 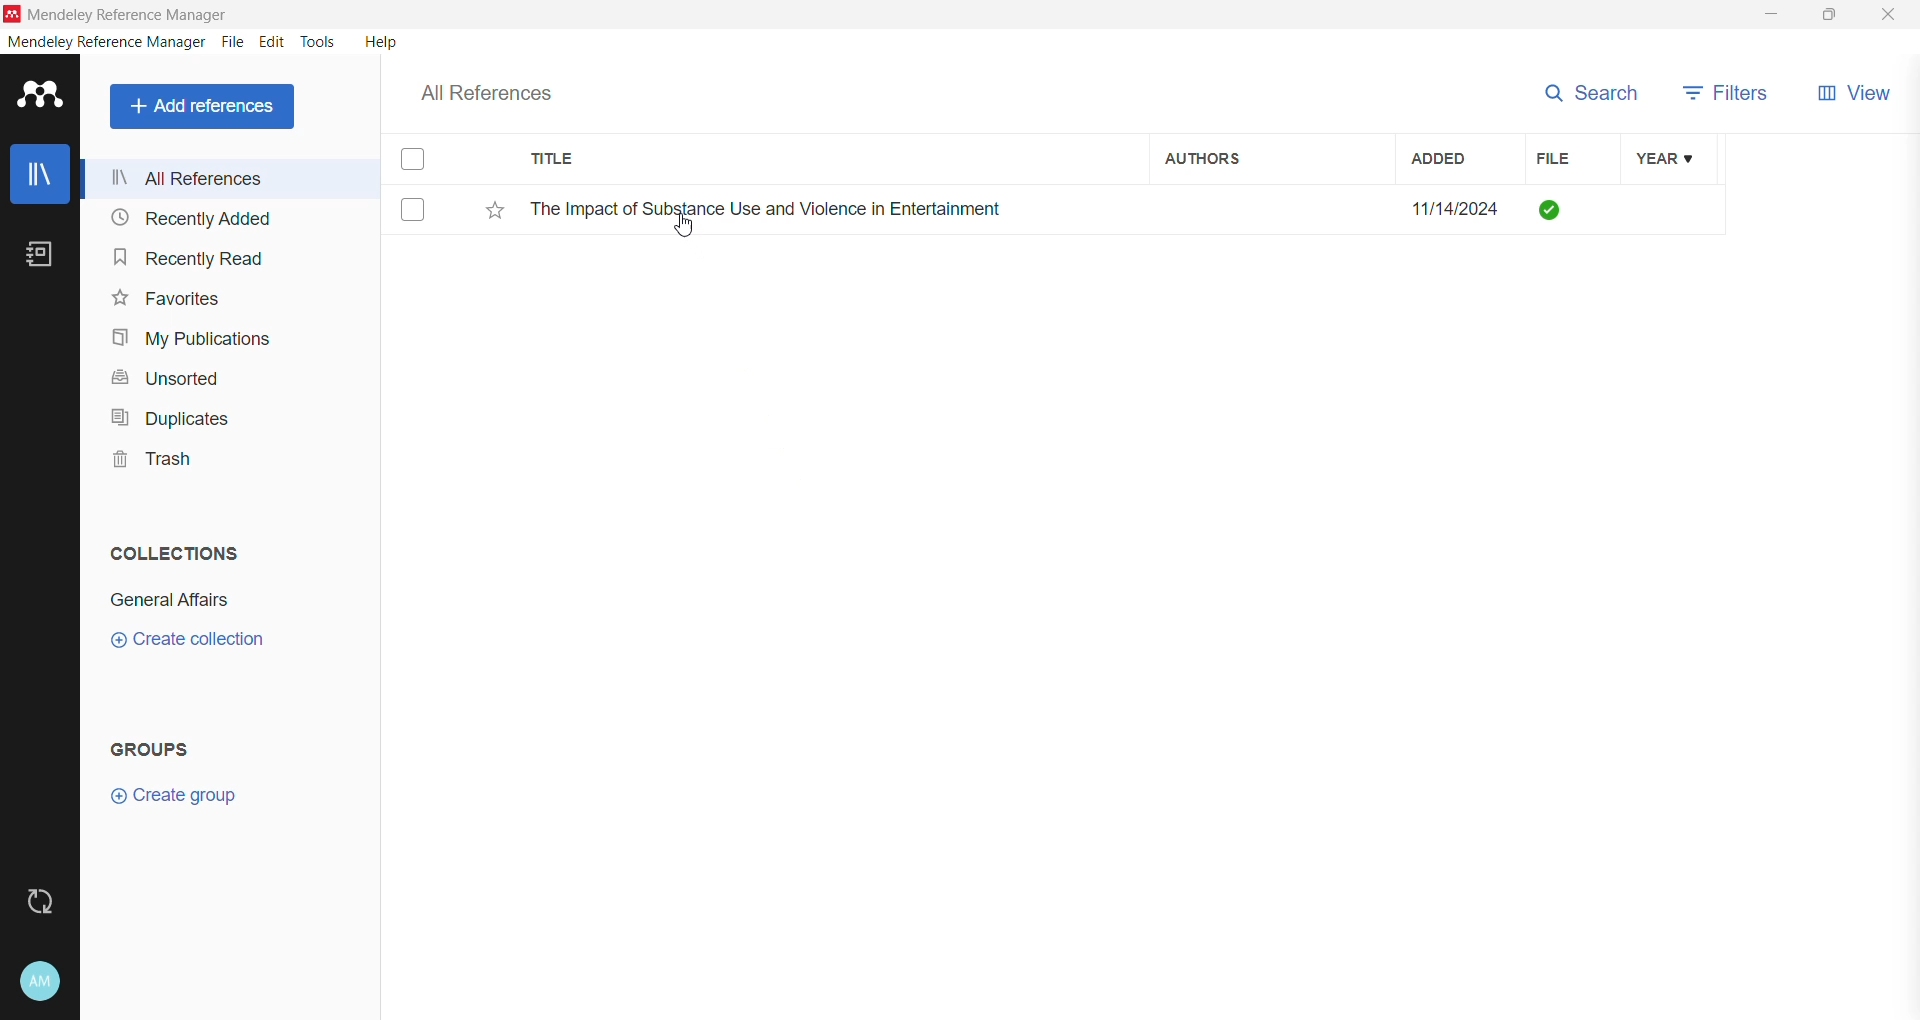 I want to click on Close, so click(x=1890, y=16).